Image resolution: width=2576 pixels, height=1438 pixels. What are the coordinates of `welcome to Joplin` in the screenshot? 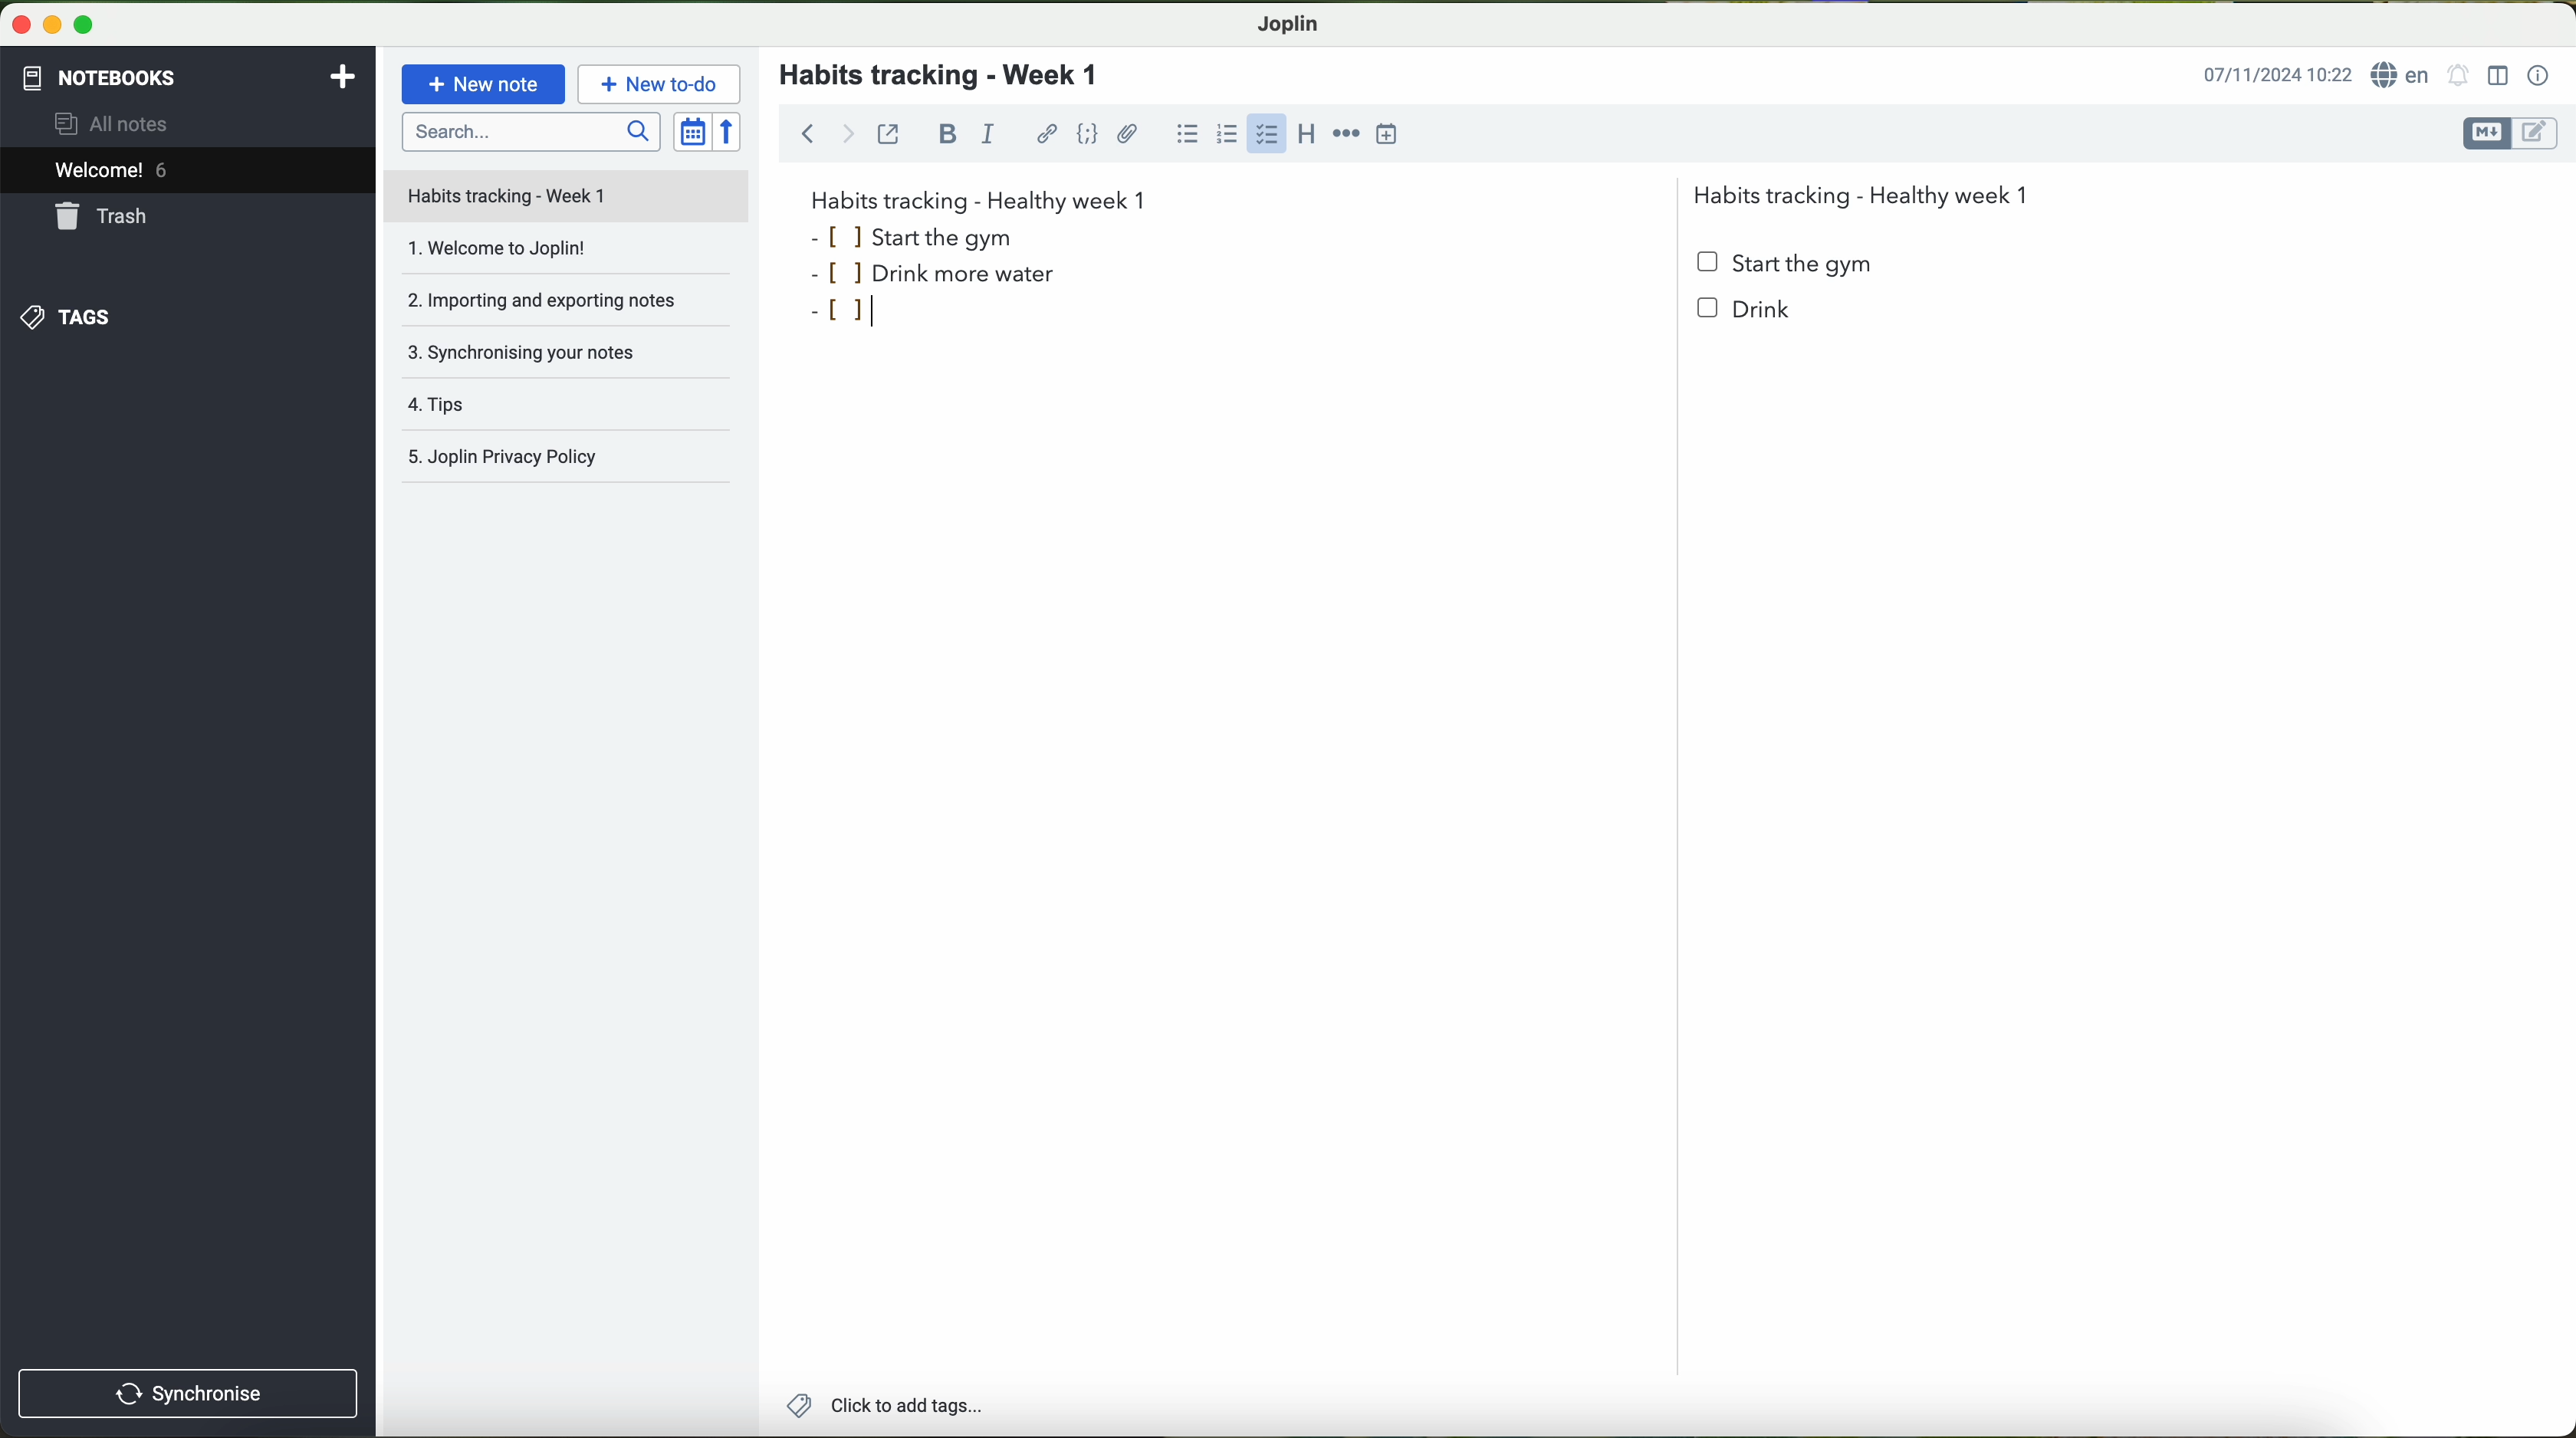 It's located at (564, 257).